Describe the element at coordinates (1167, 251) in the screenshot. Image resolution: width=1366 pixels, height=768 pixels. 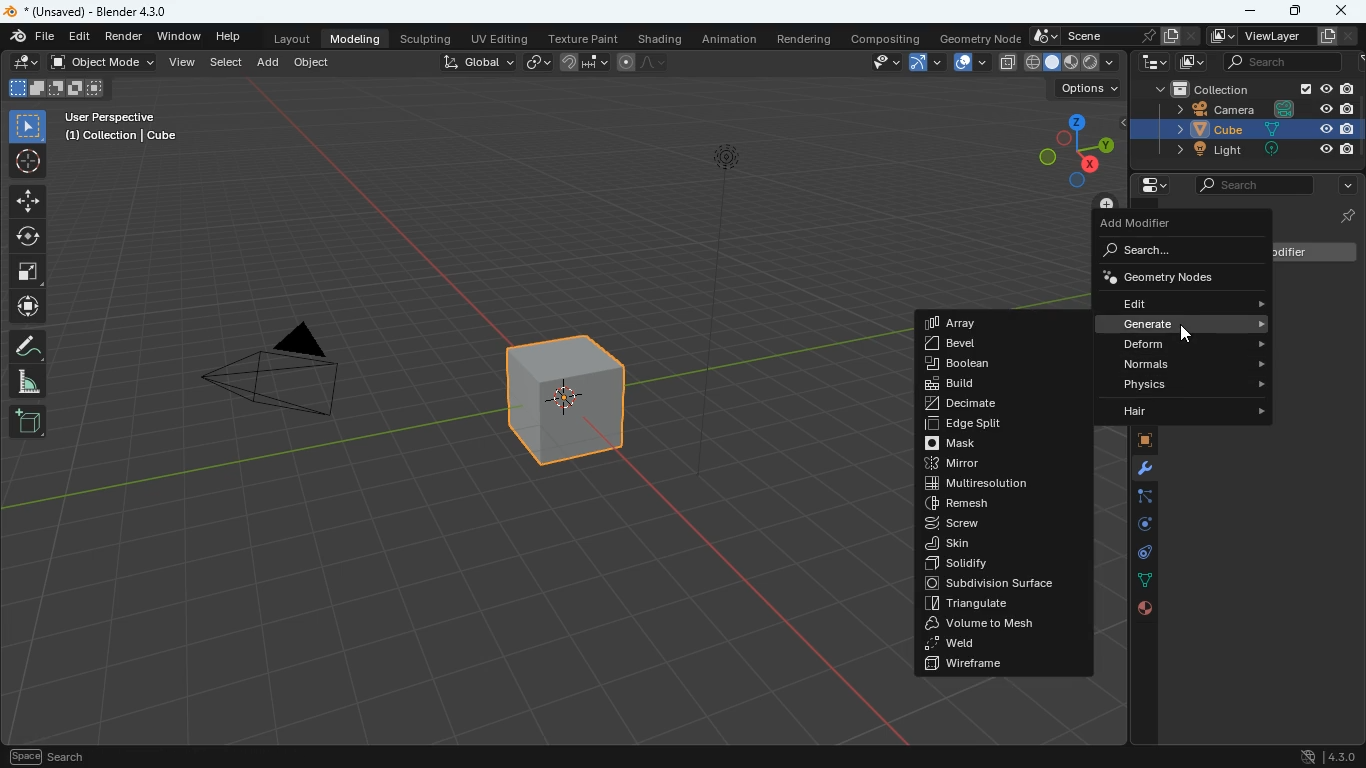
I see `search` at that location.